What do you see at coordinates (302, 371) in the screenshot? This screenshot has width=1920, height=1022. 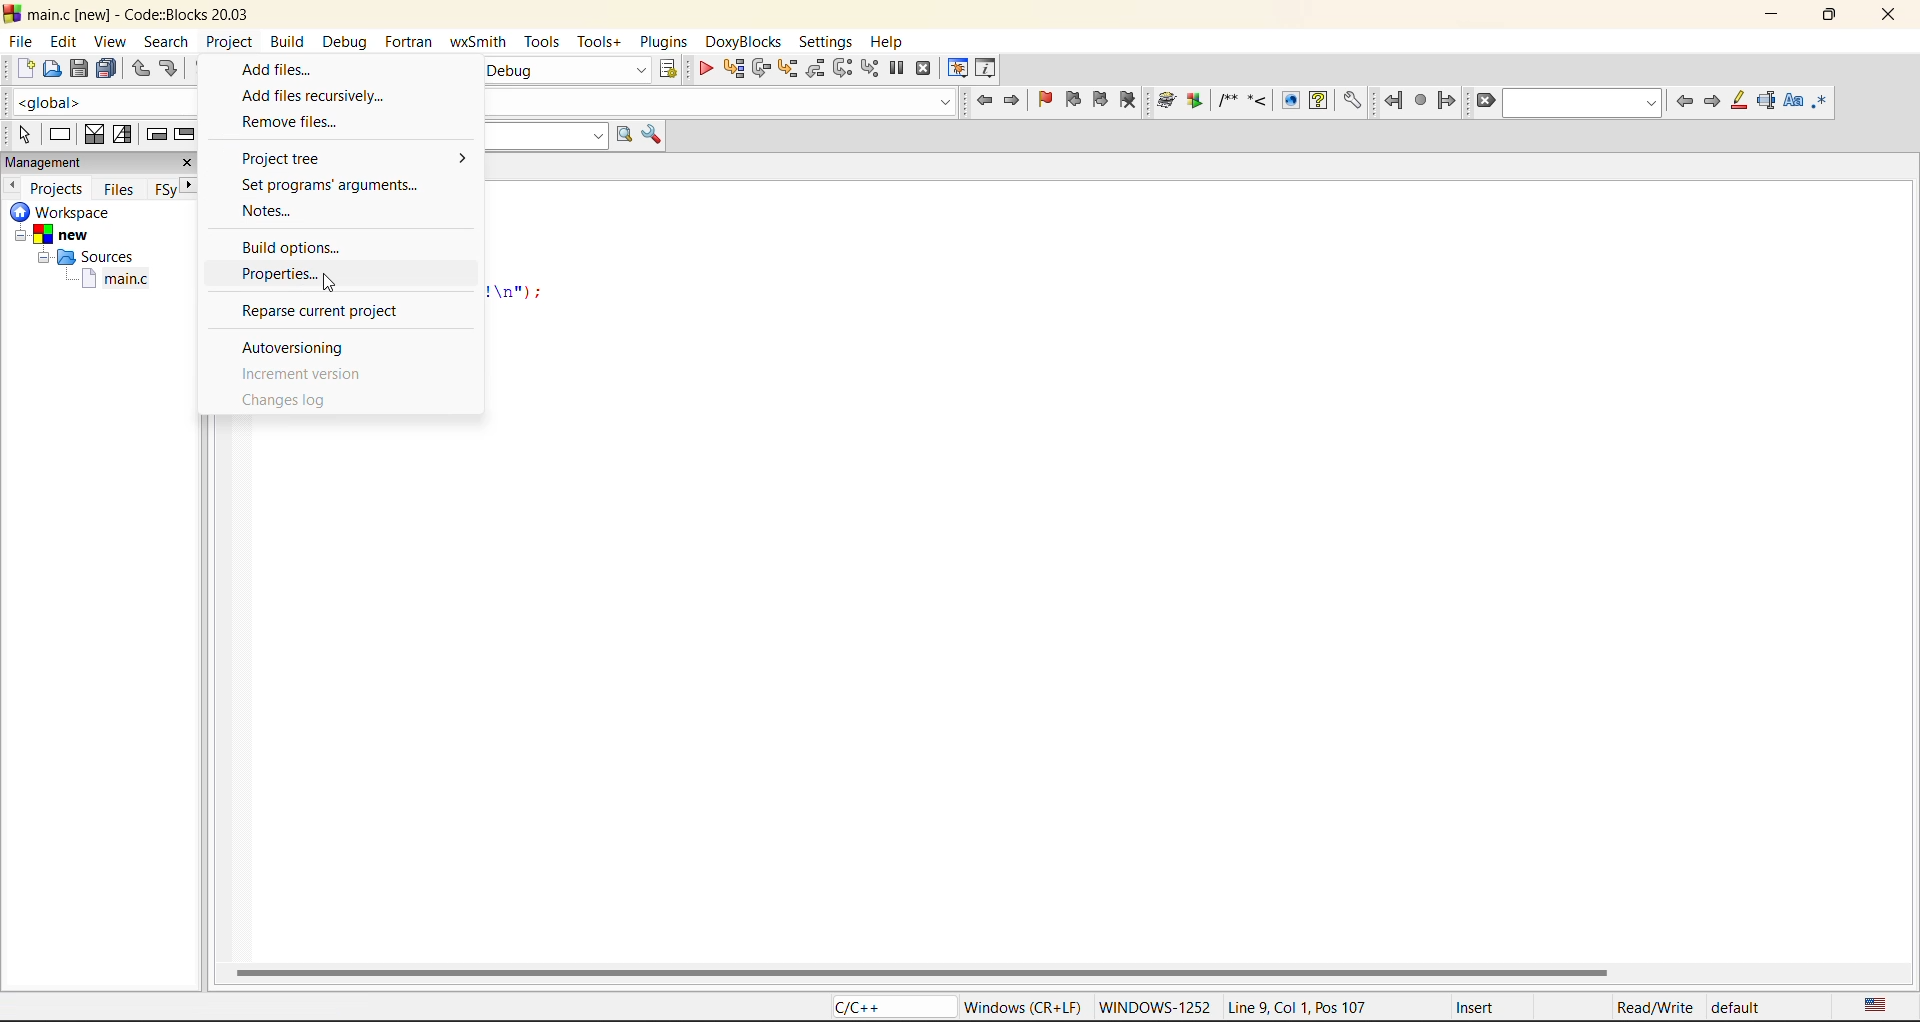 I see `increment version` at bounding box center [302, 371].